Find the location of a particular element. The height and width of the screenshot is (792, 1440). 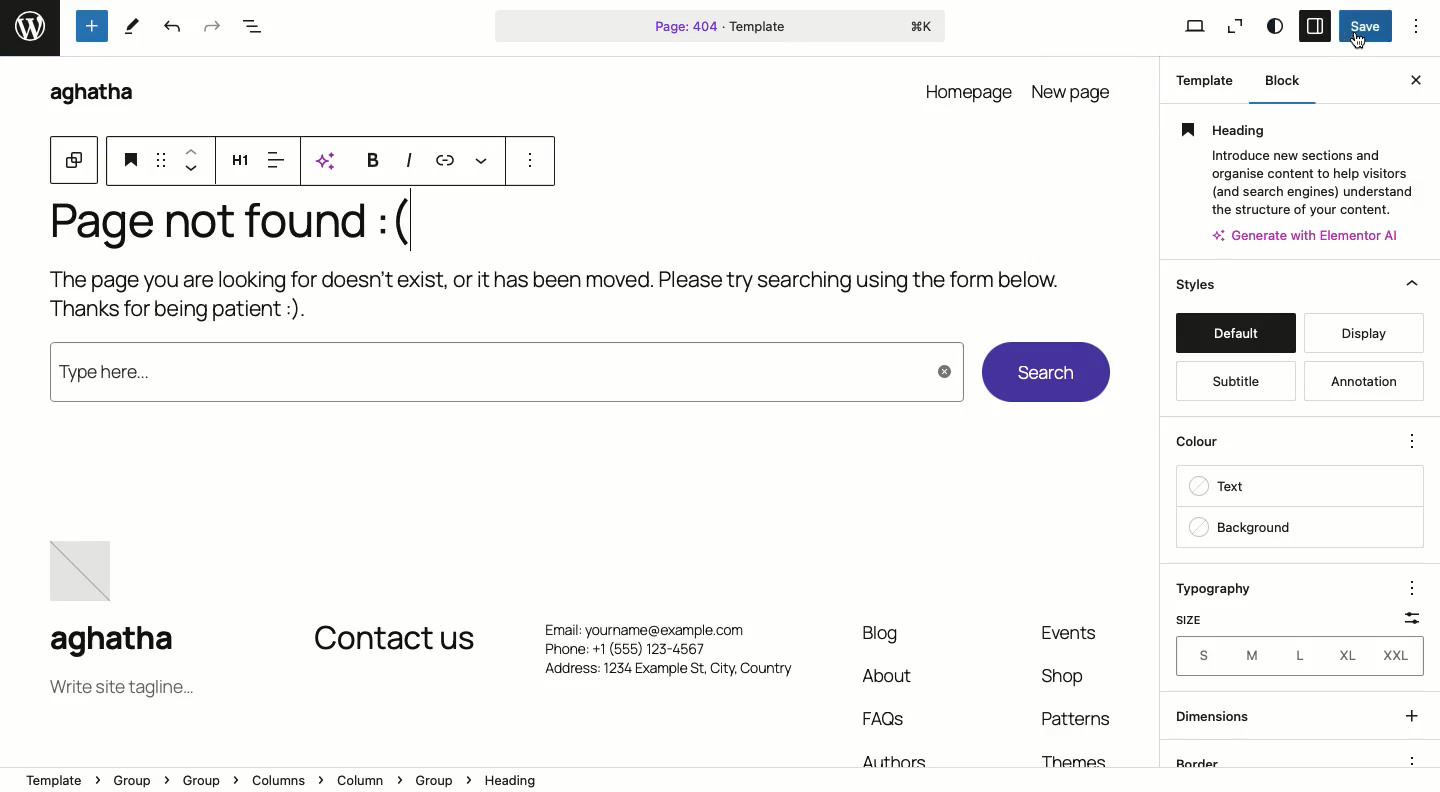

Save is located at coordinates (1366, 26).